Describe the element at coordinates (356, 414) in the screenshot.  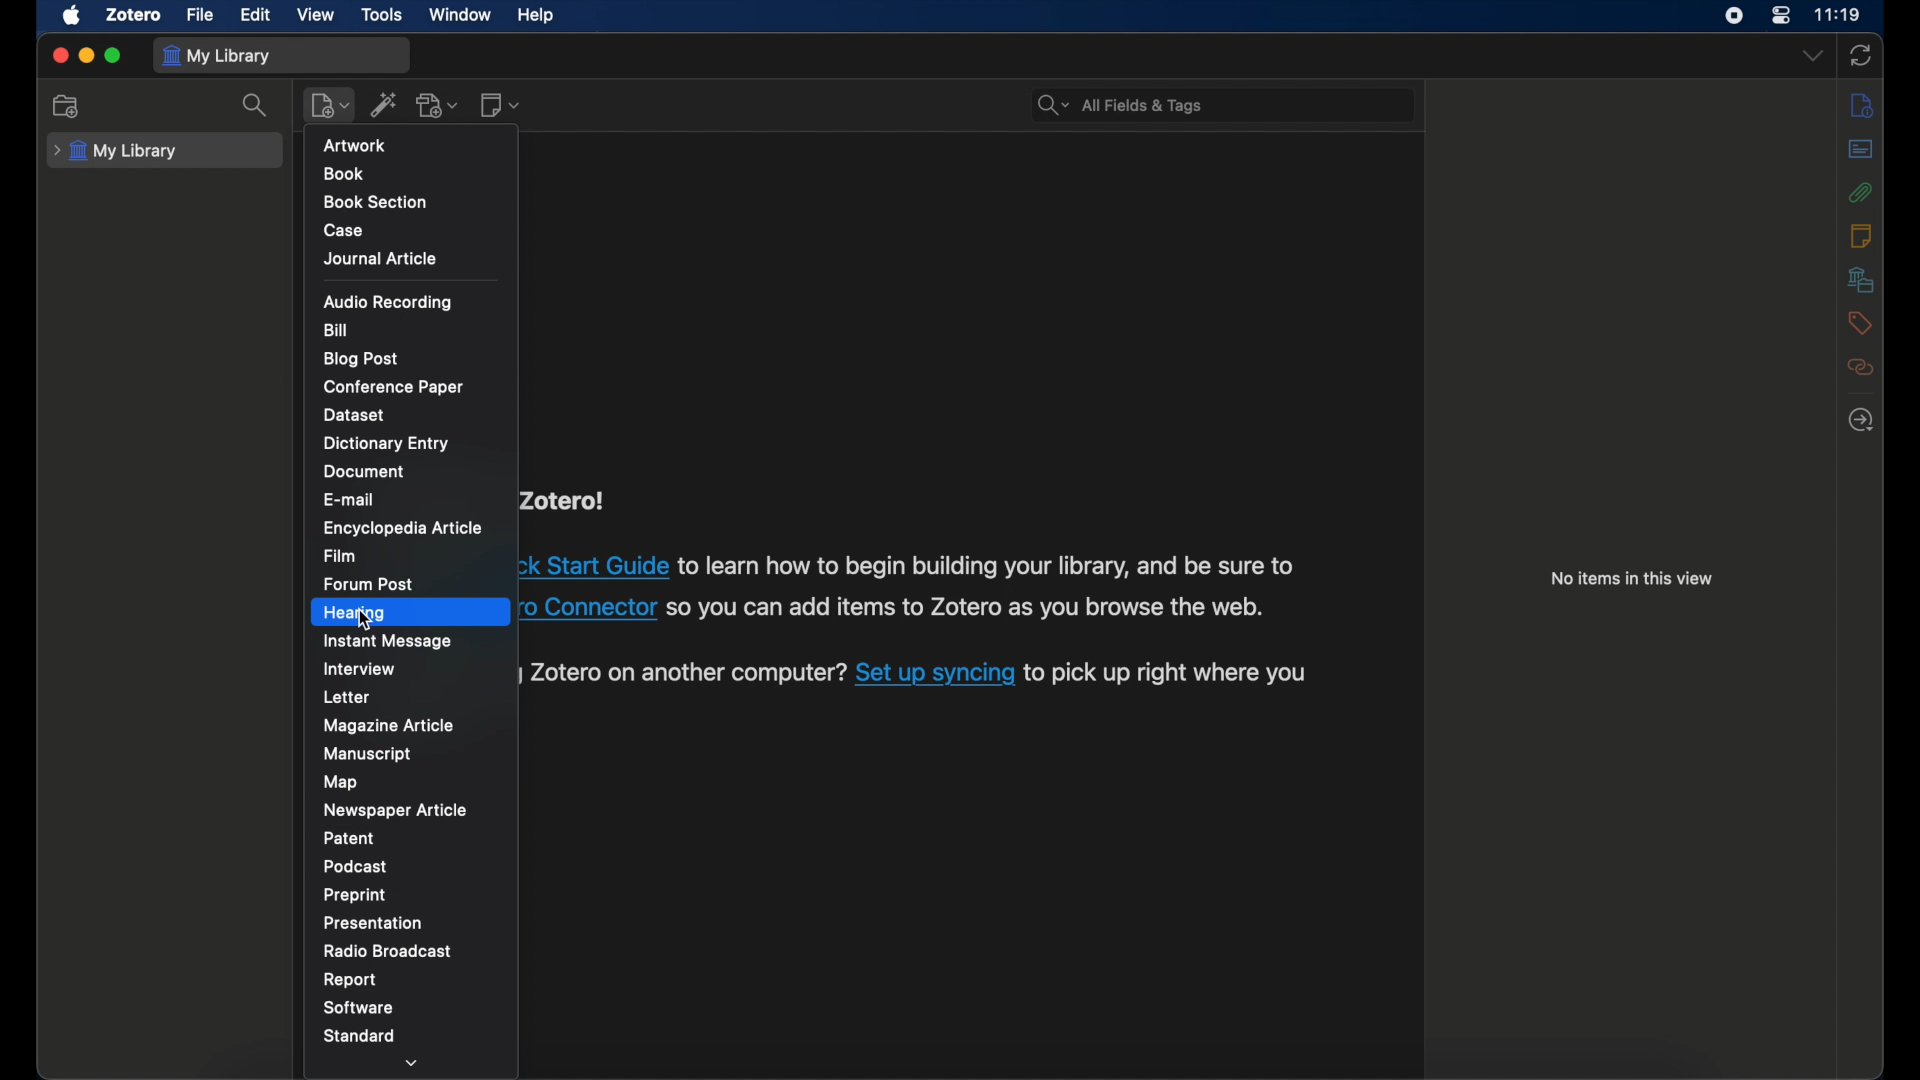
I see `dataset` at that location.